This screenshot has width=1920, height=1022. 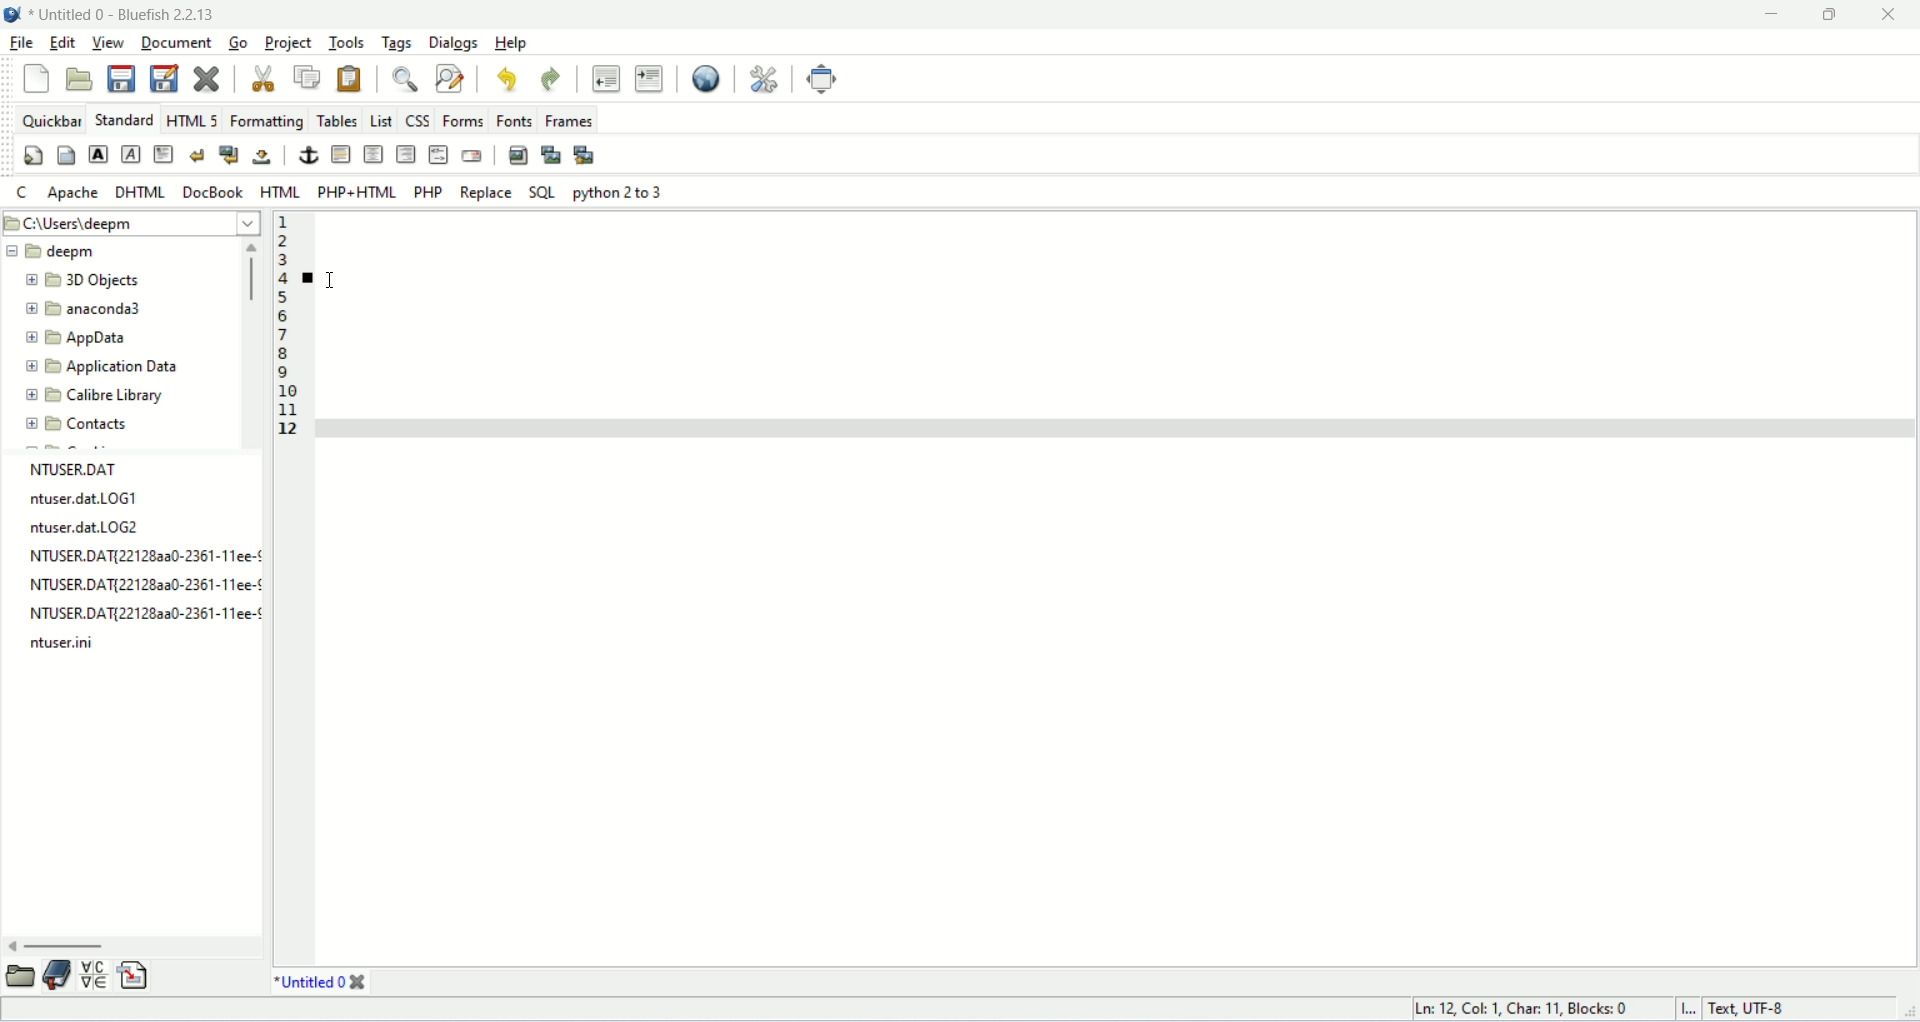 I want to click on formatting, so click(x=266, y=120).